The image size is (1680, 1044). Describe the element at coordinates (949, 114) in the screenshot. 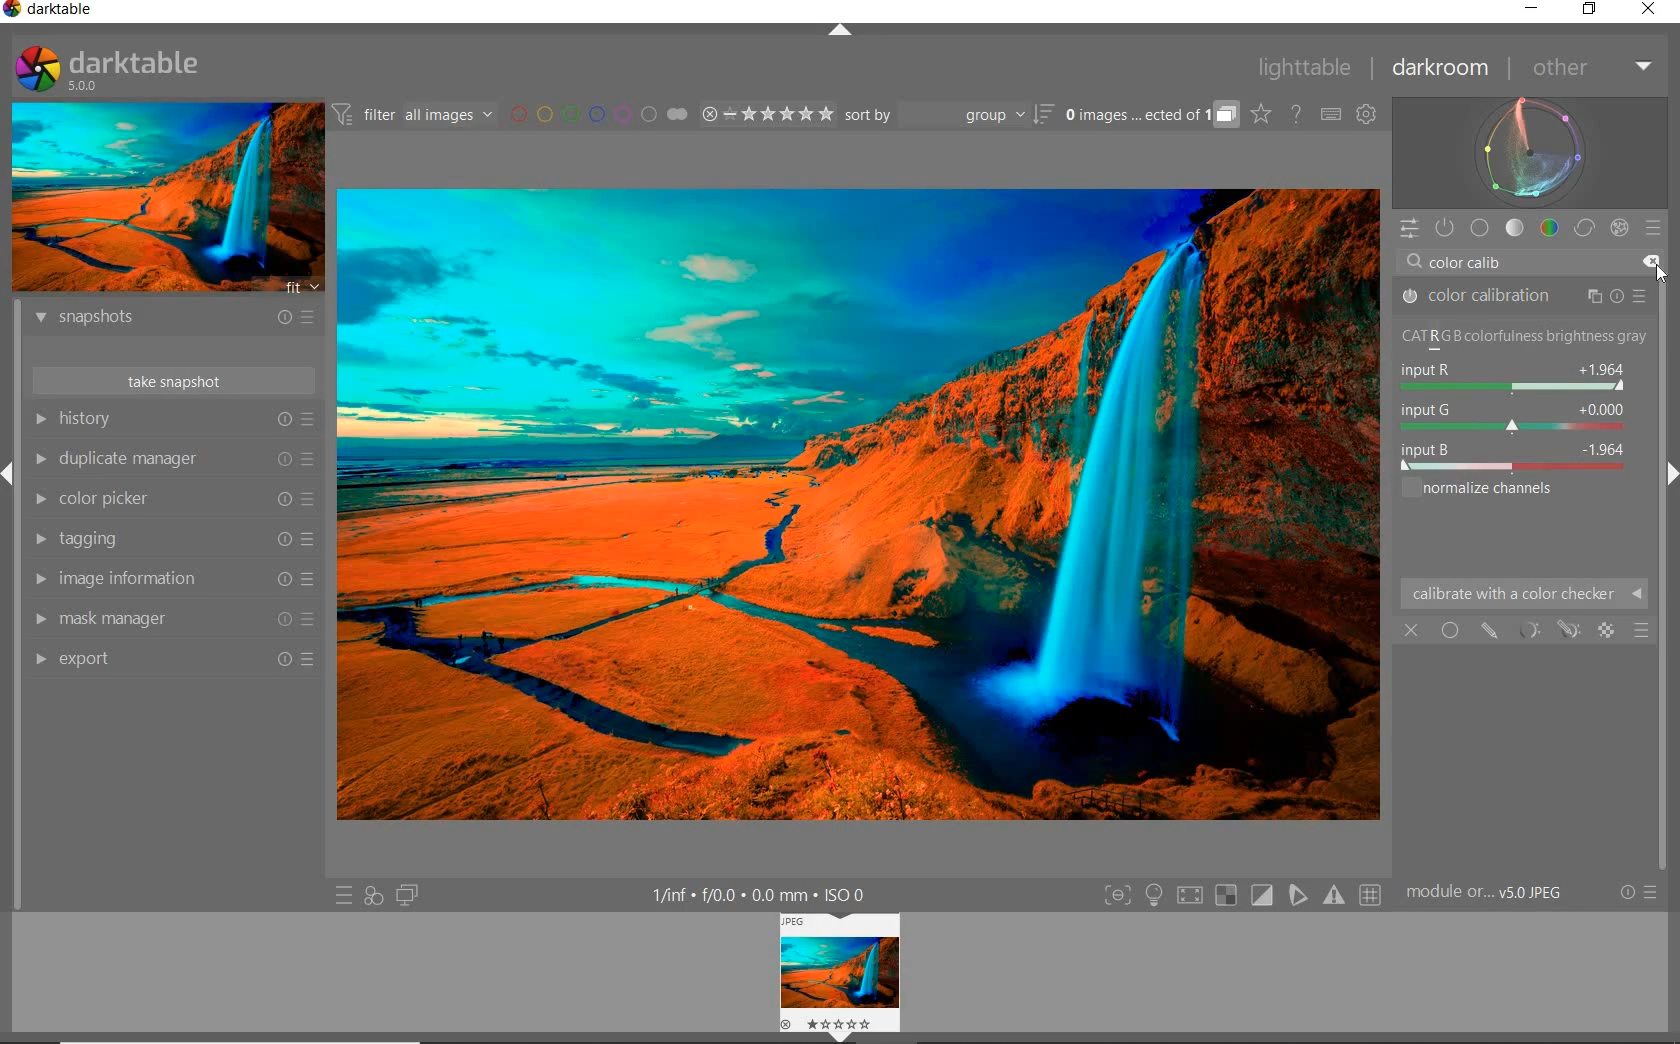

I see `sort by` at that location.